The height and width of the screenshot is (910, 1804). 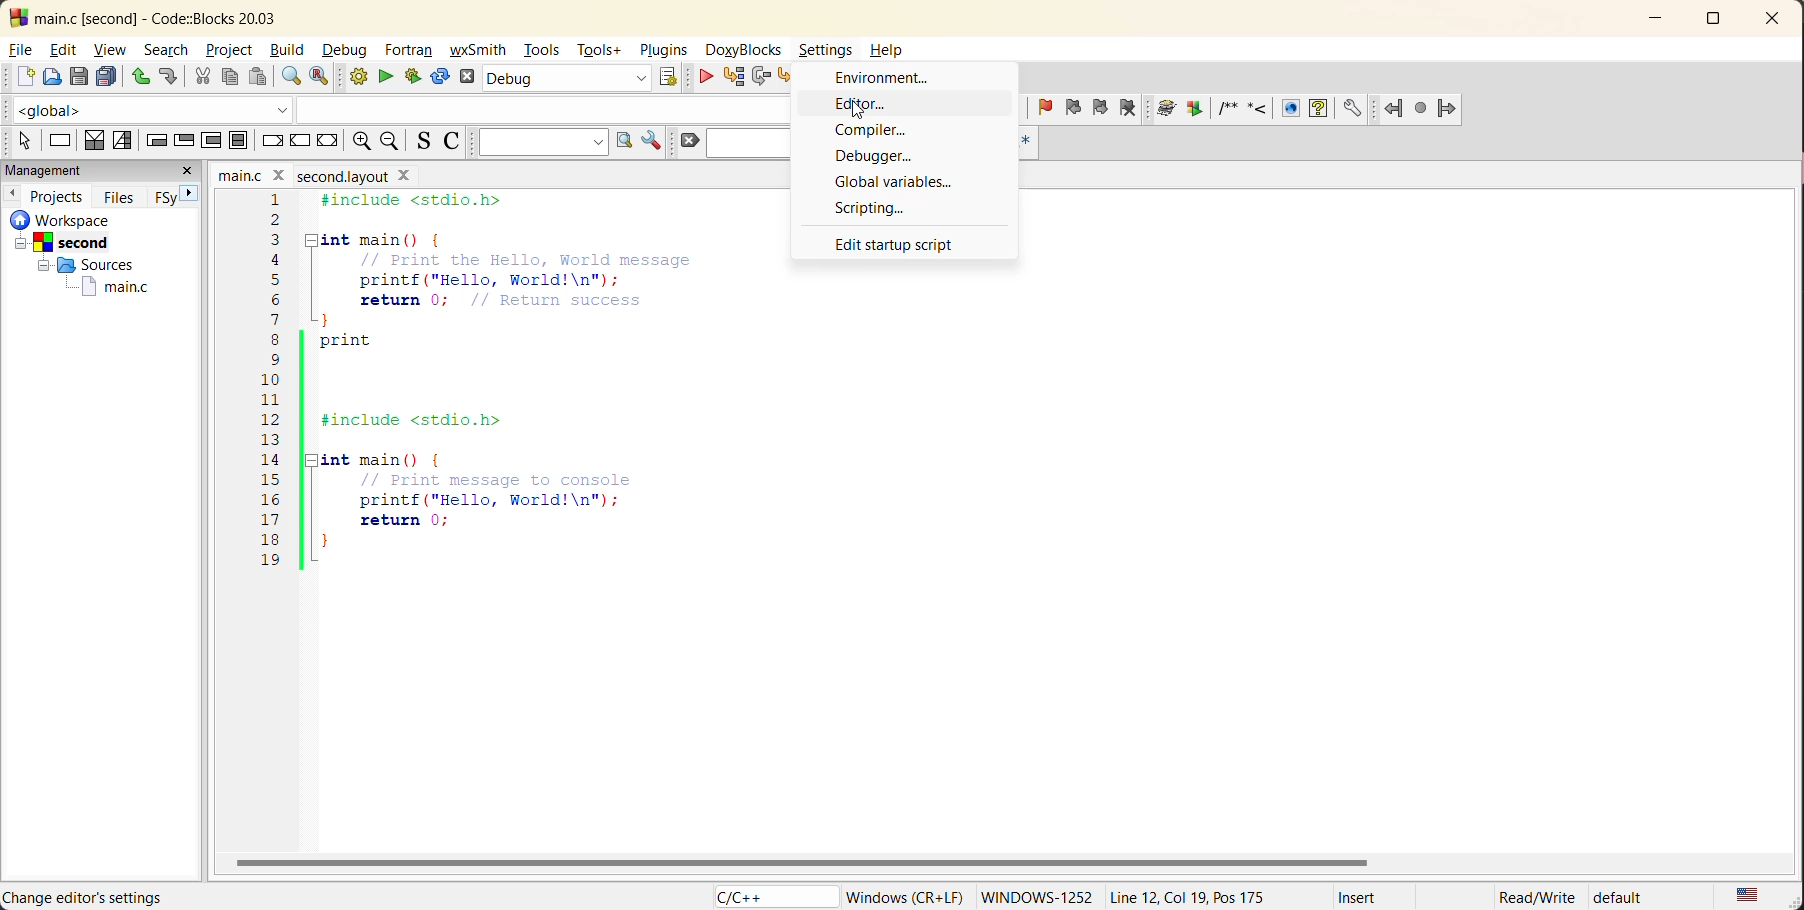 What do you see at coordinates (88, 242) in the screenshot?
I see `Second` at bounding box center [88, 242].